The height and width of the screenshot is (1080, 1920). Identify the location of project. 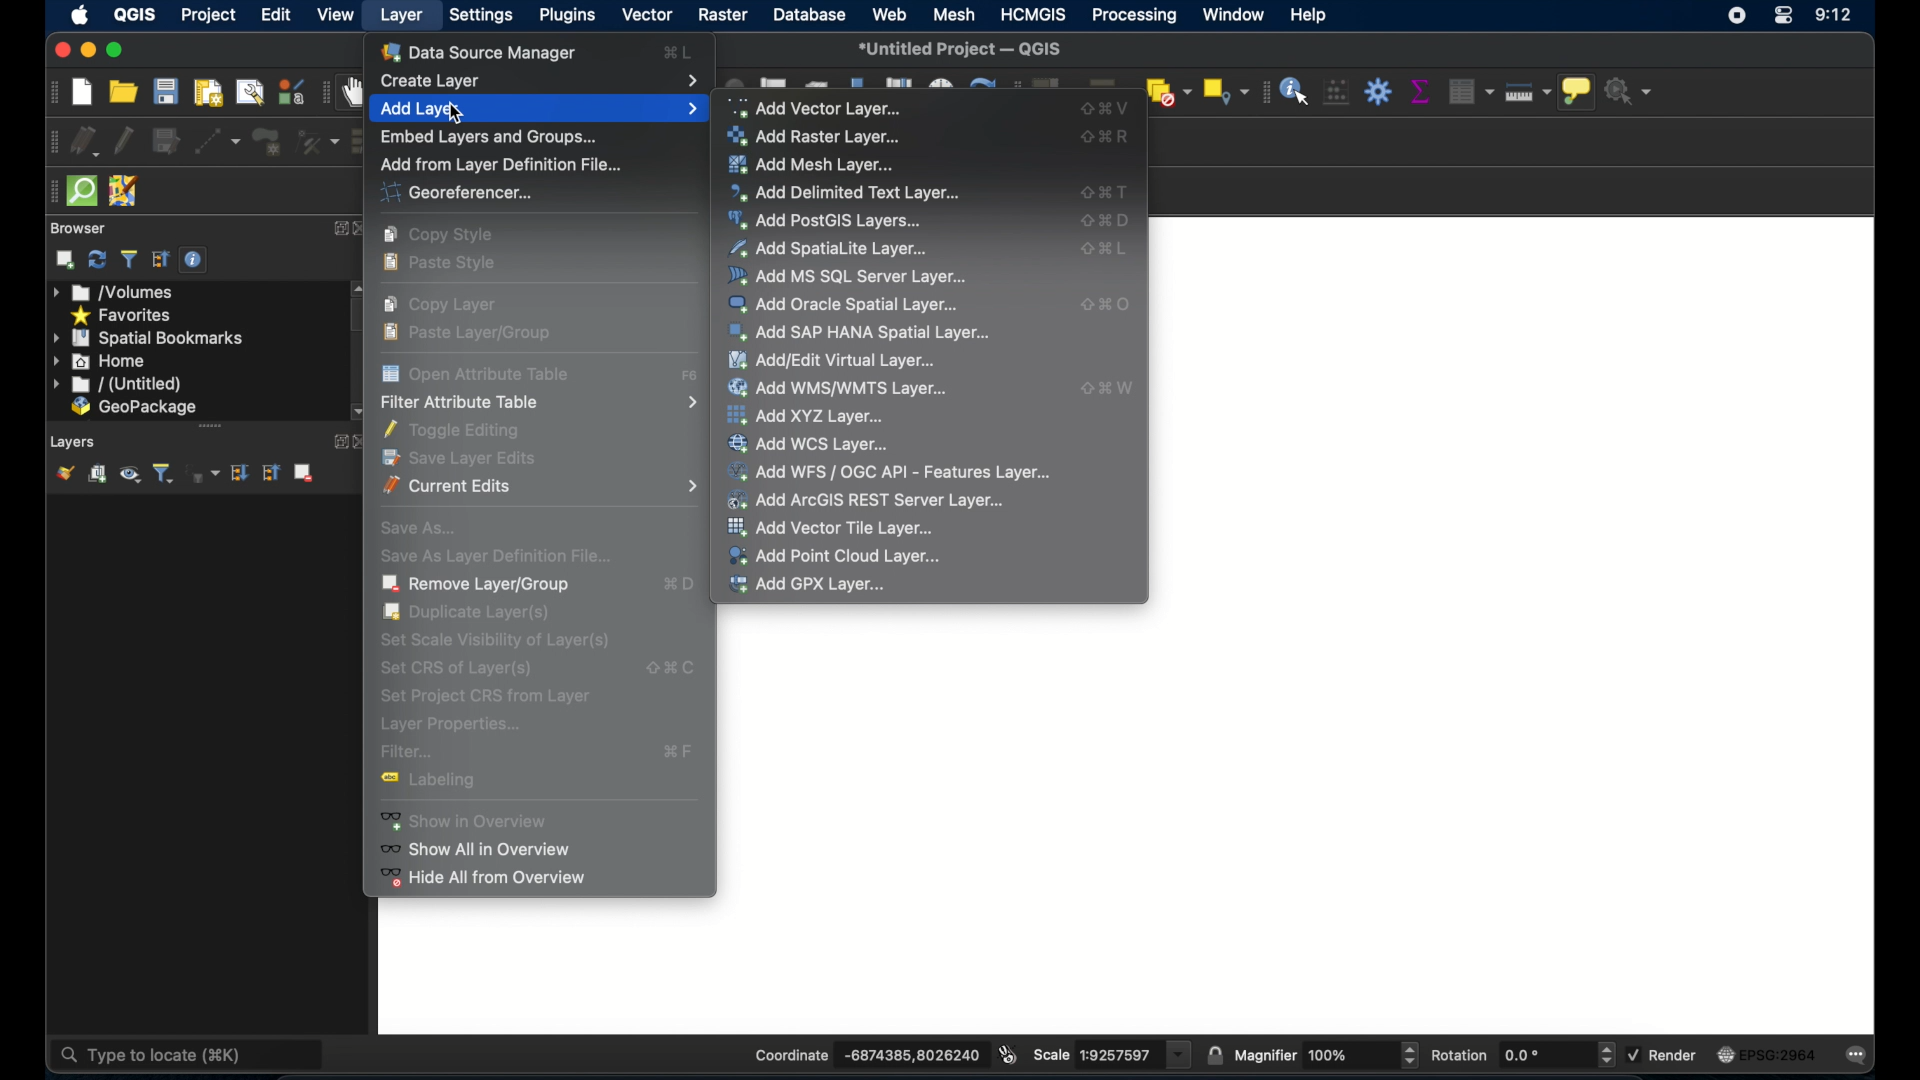
(209, 15).